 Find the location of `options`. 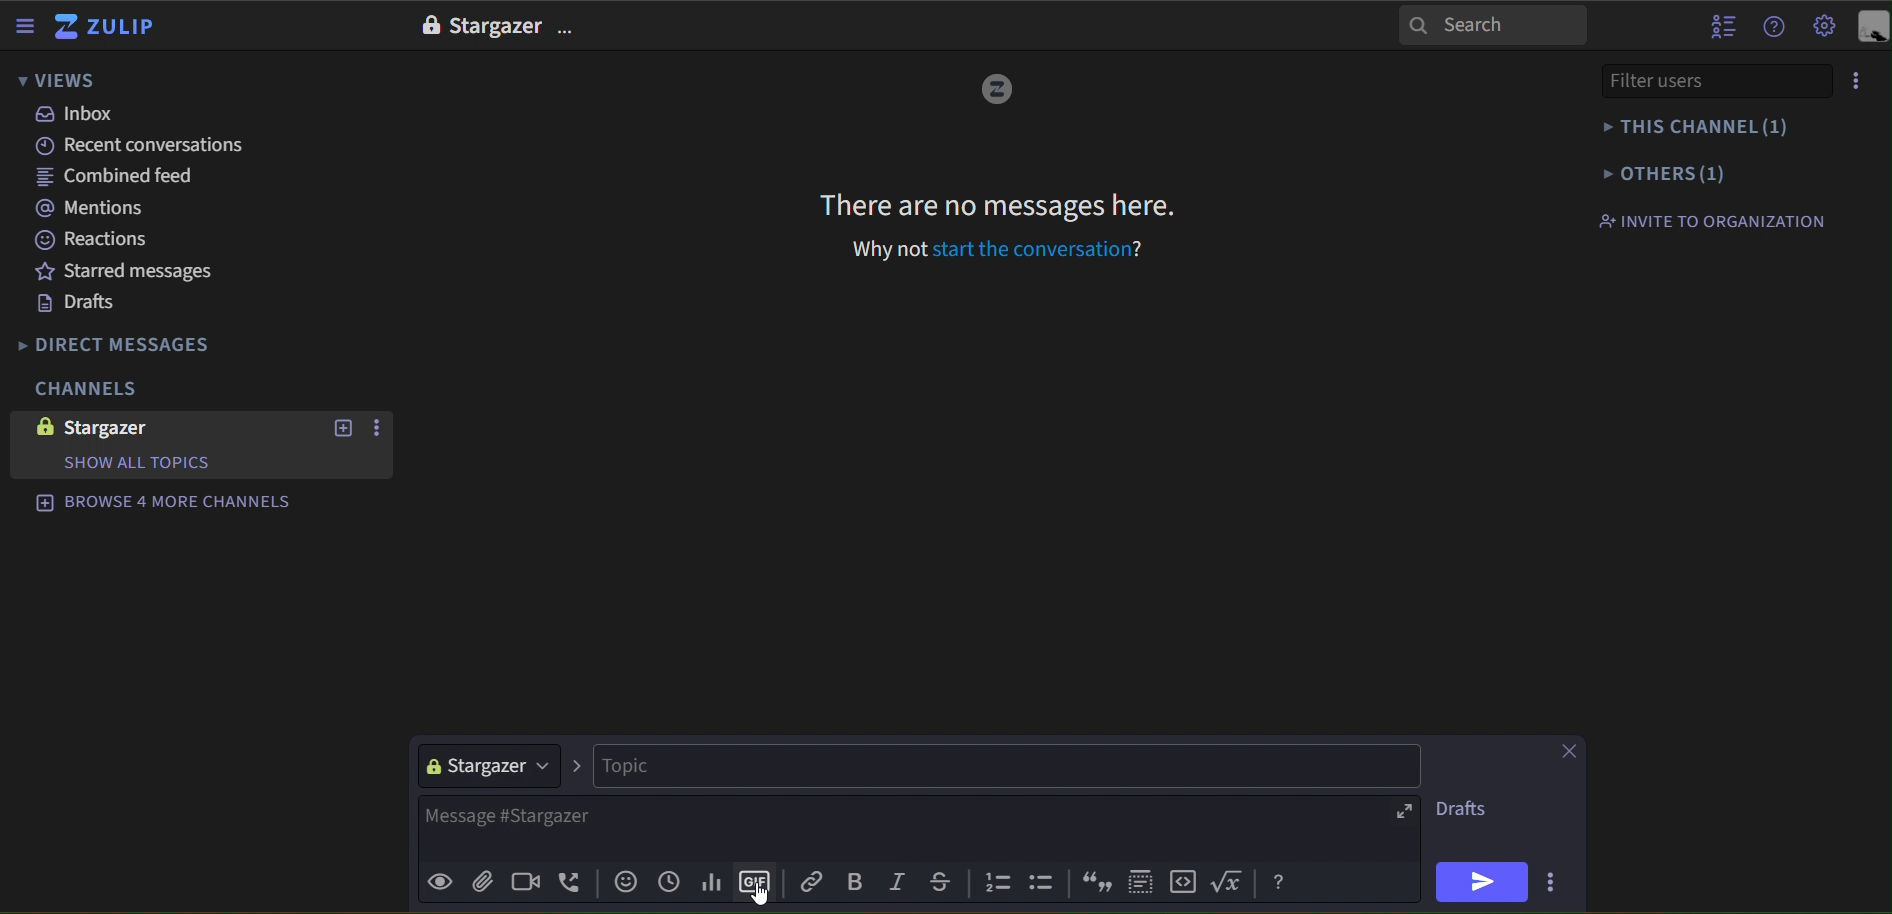

options is located at coordinates (380, 429).